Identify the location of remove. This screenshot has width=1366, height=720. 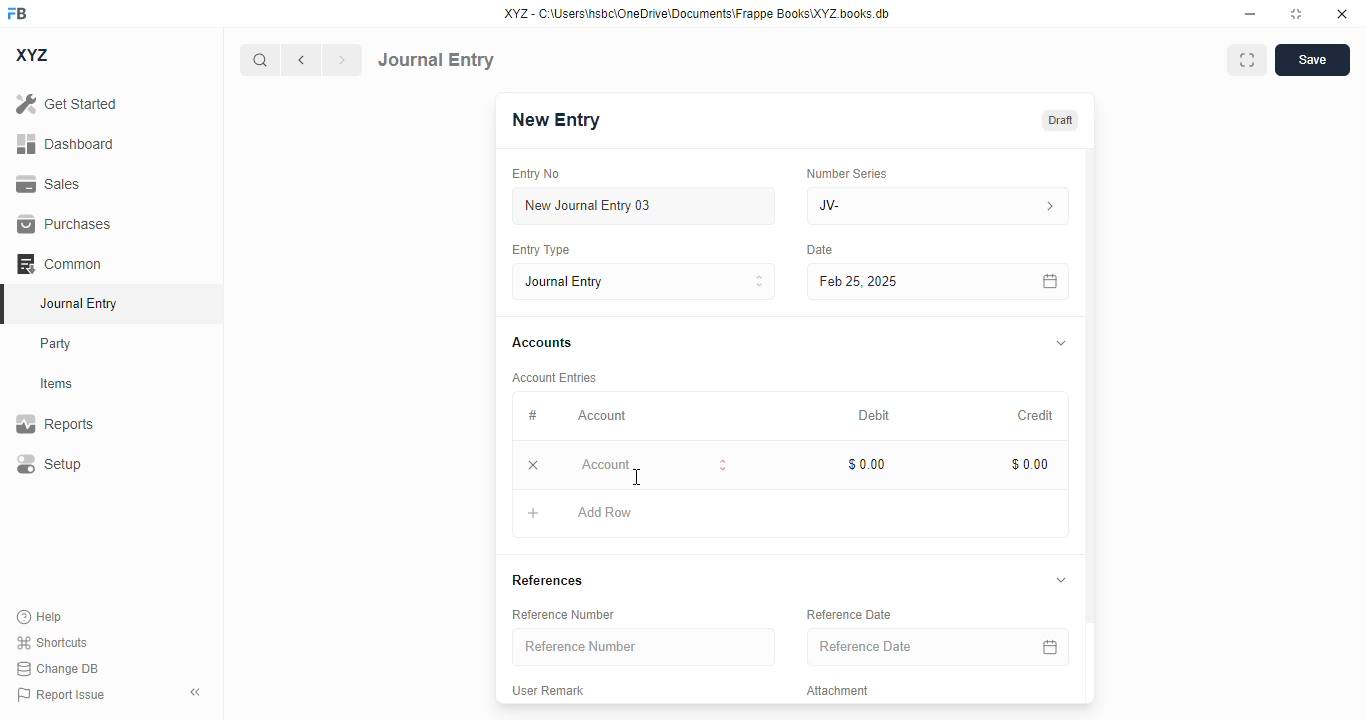
(533, 464).